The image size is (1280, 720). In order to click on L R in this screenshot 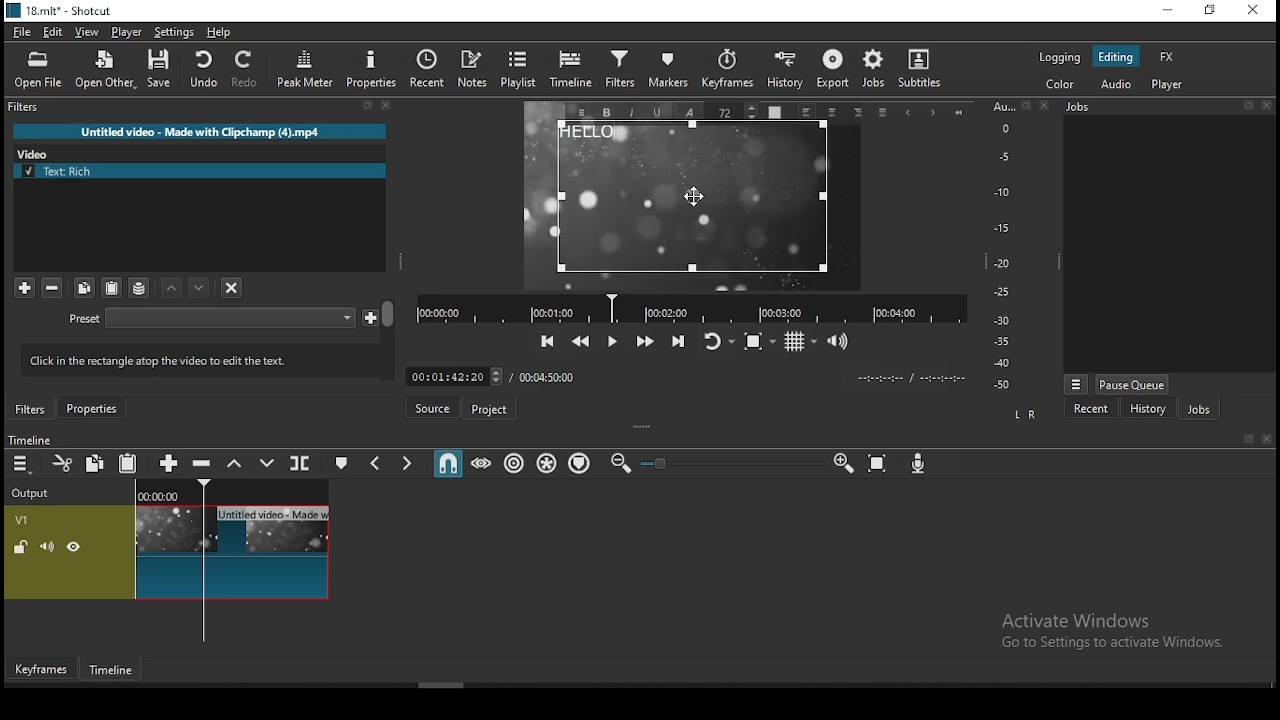, I will do `click(1026, 415)`.